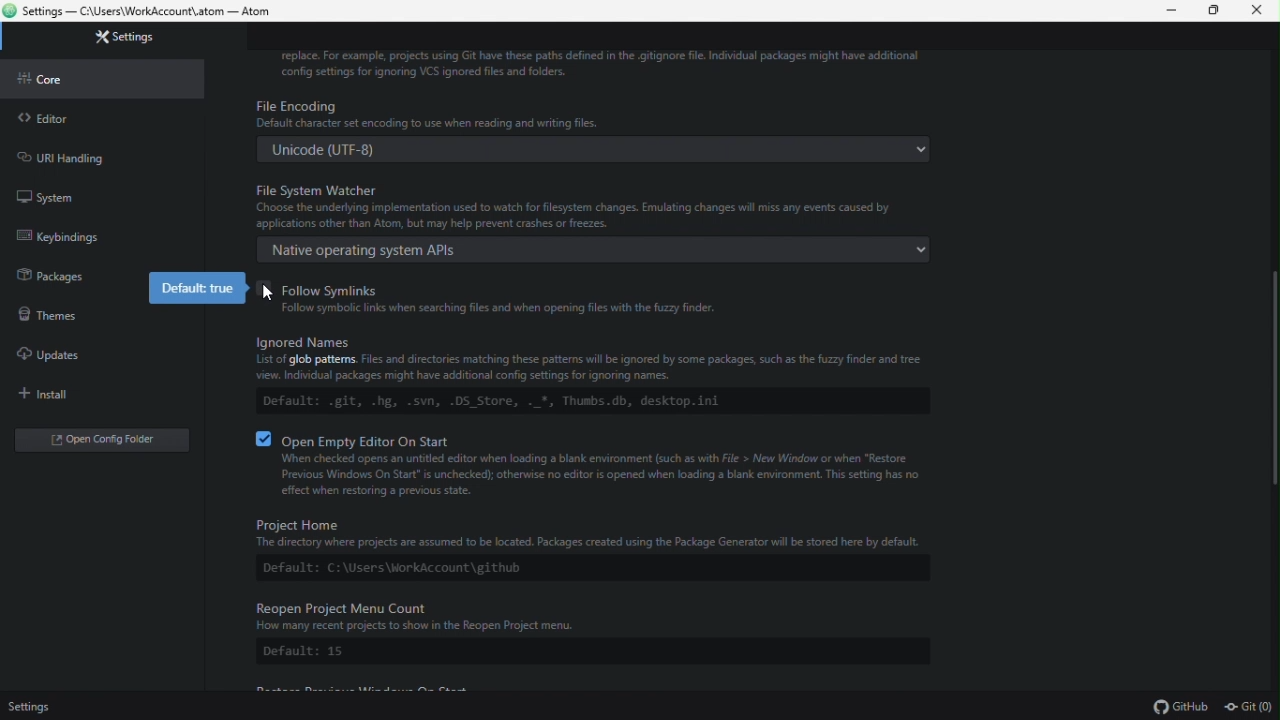  Describe the element at coordinates (265, 289) in the screenshot. I see `checkbox` at that location.